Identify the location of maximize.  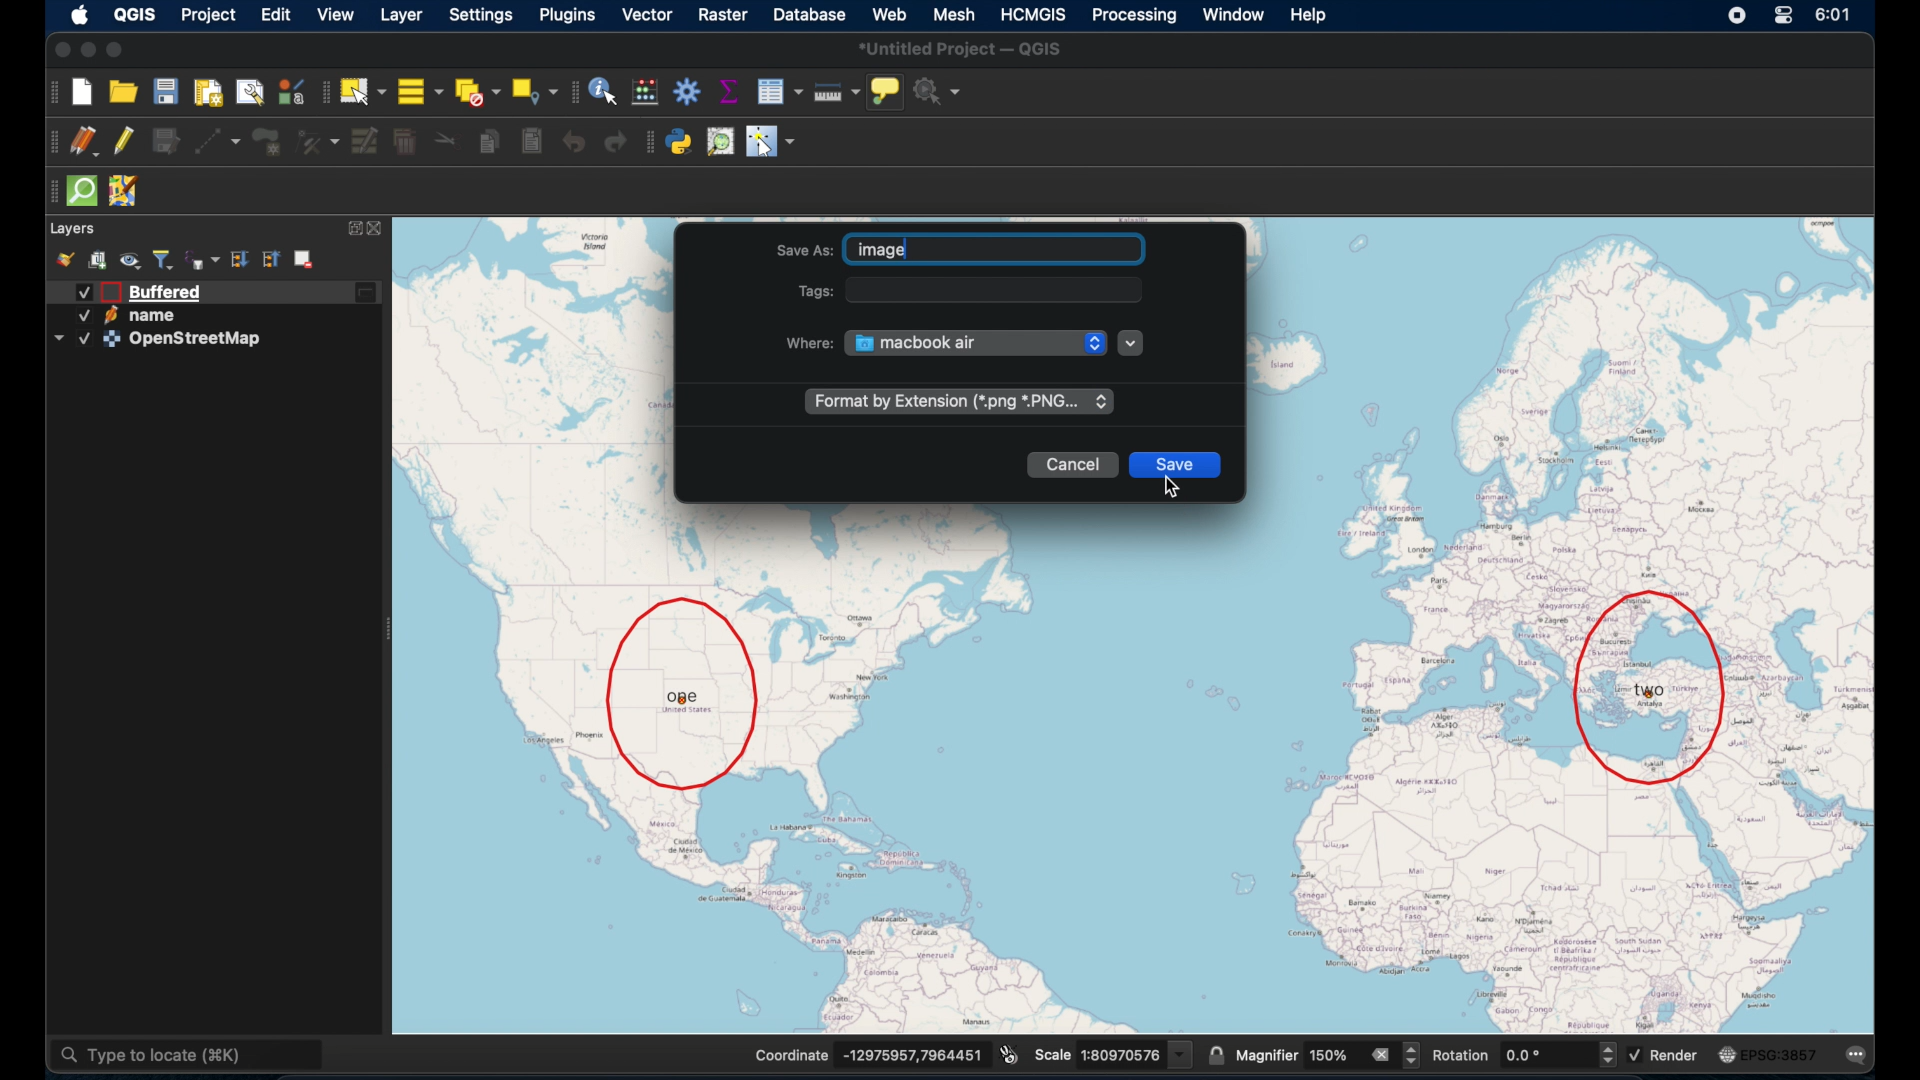
(117, 50).